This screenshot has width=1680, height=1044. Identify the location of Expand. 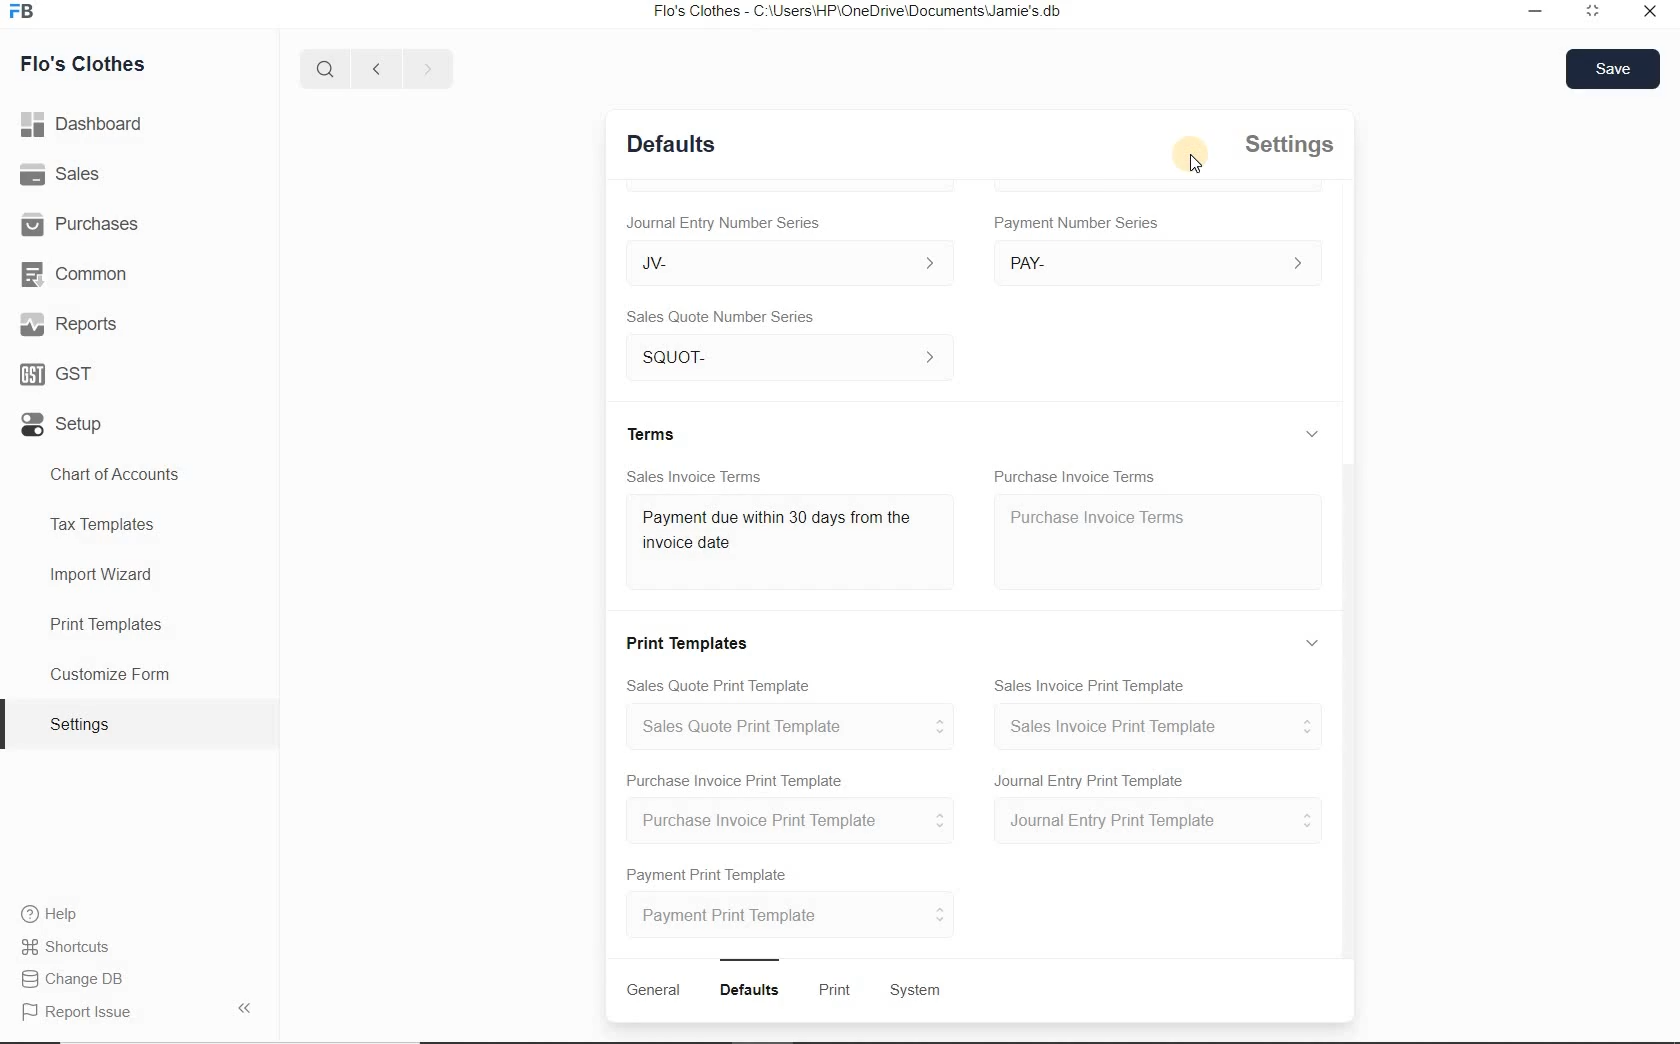
(1313, 434).